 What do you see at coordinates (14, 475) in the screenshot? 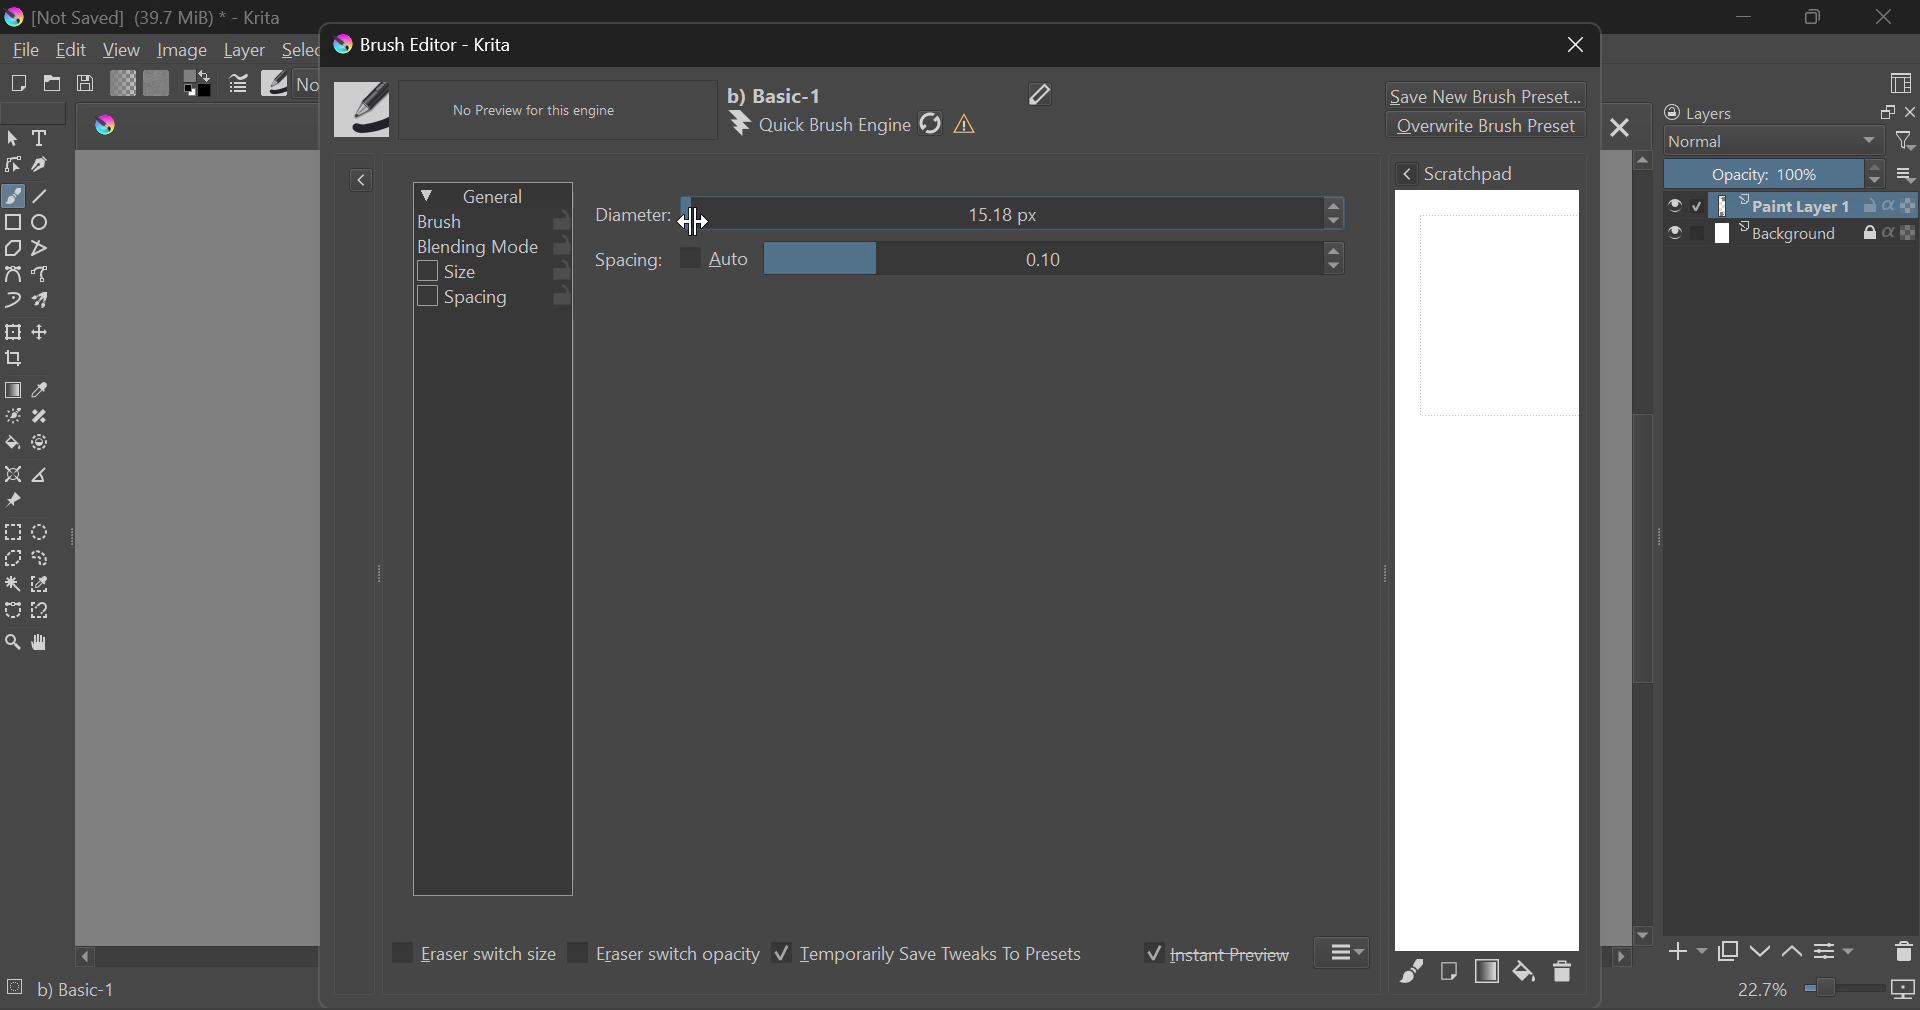
I see `Assistant Tool` at bounding box center [14, 475].